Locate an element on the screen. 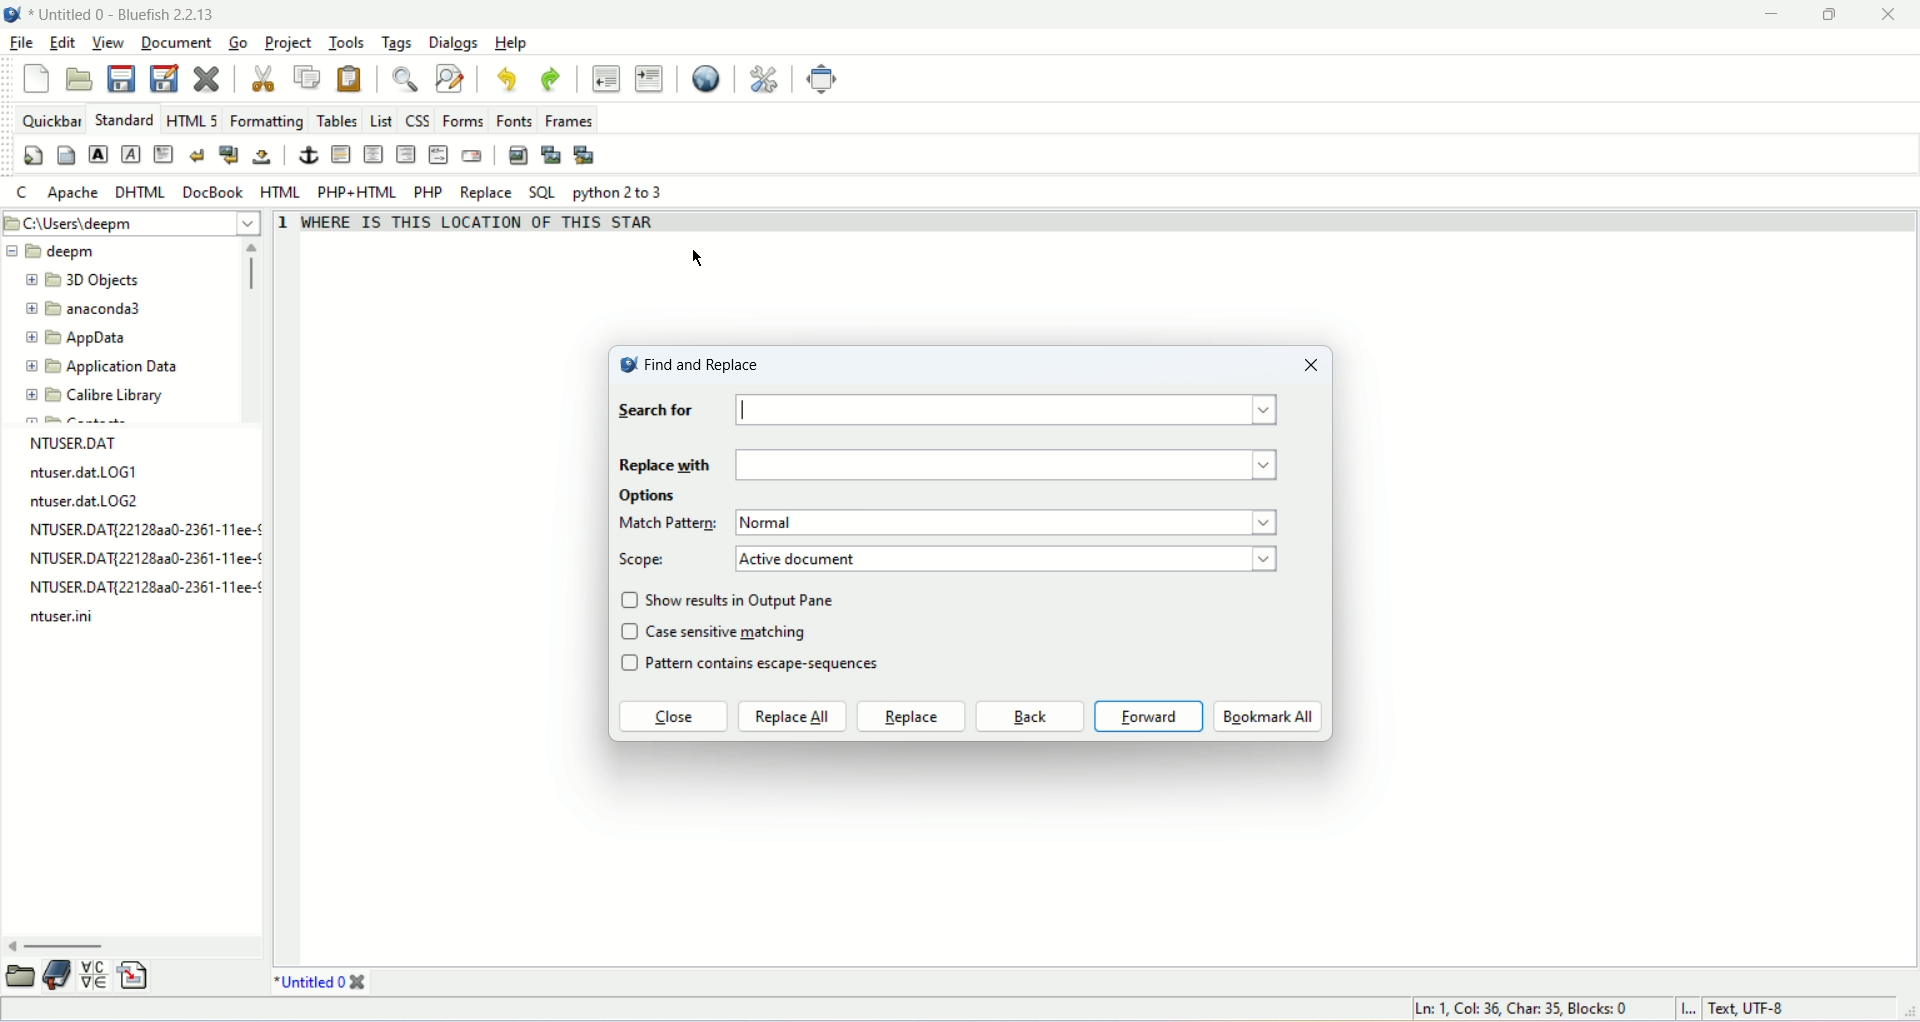 This screenshot has height=1022, width=1920. WHERE IS THE LOCATION OF THIS STAR is located at coordinates (487, 222).